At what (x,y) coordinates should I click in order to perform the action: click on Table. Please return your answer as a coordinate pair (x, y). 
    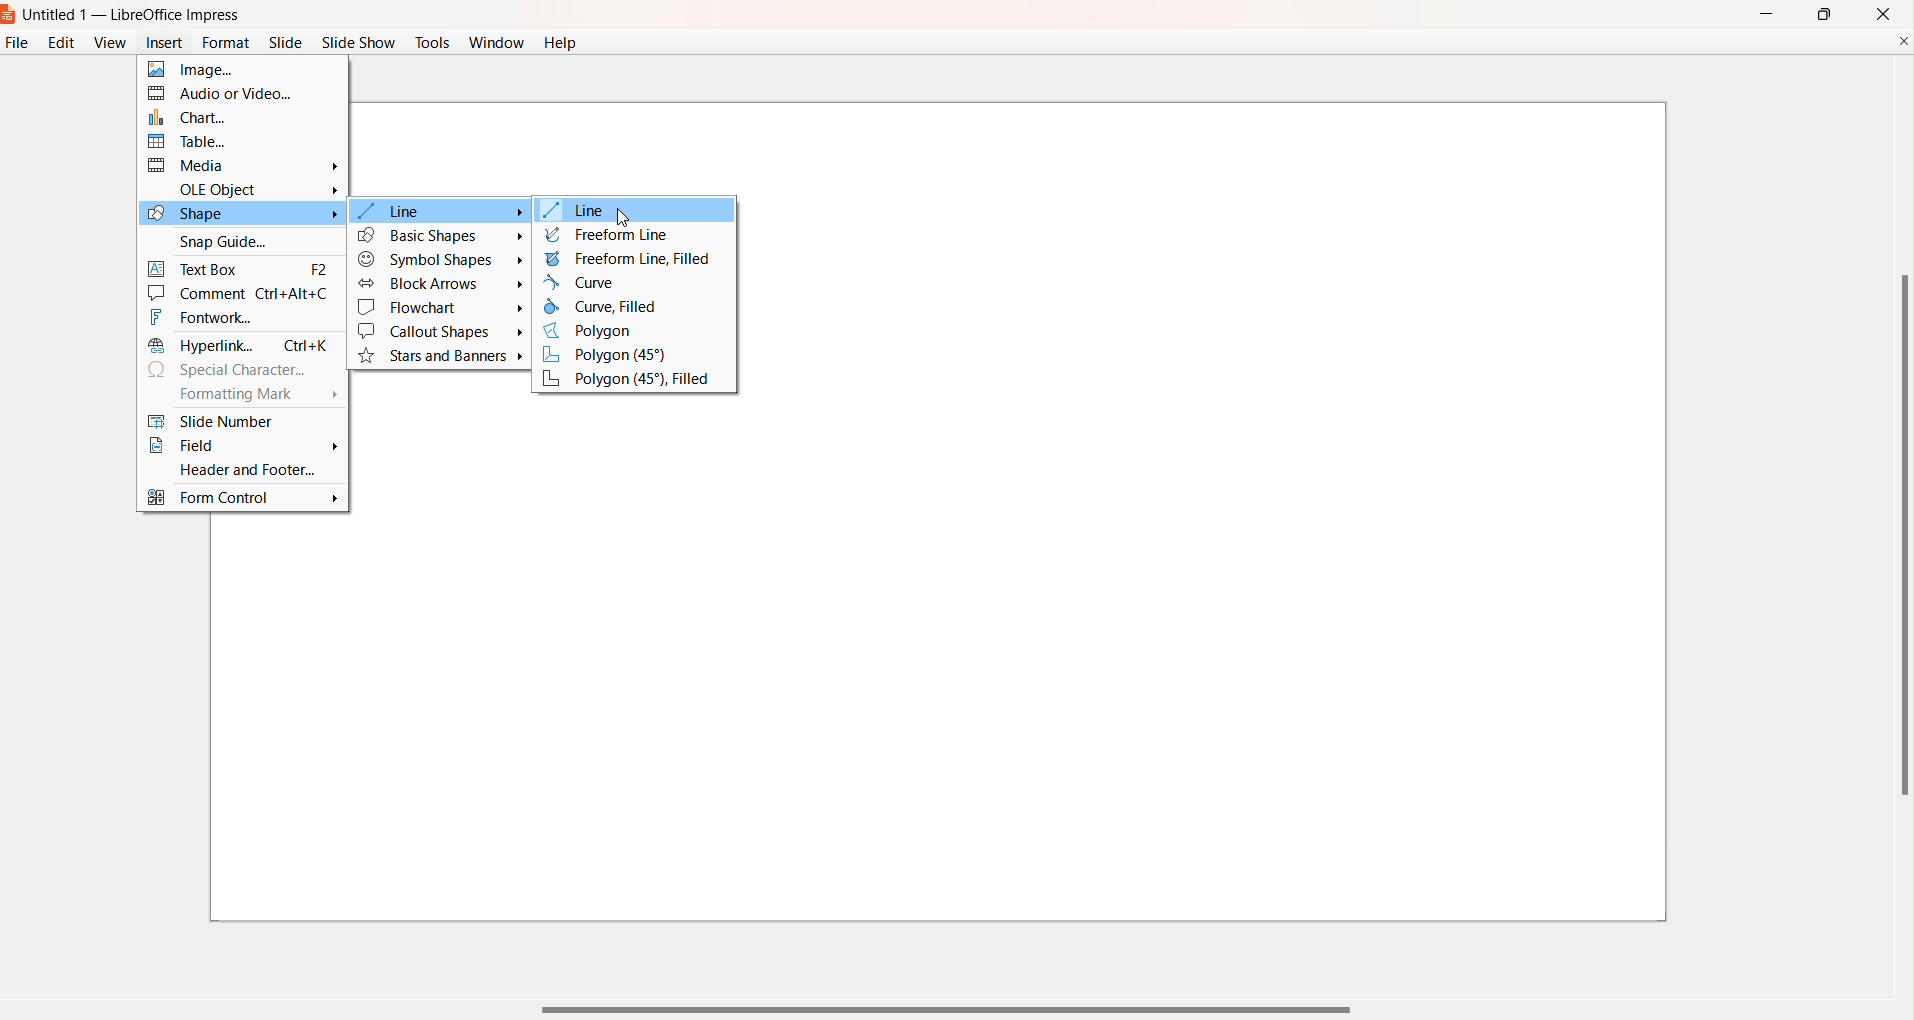
    Looking at the image, I should click on (231, 141).